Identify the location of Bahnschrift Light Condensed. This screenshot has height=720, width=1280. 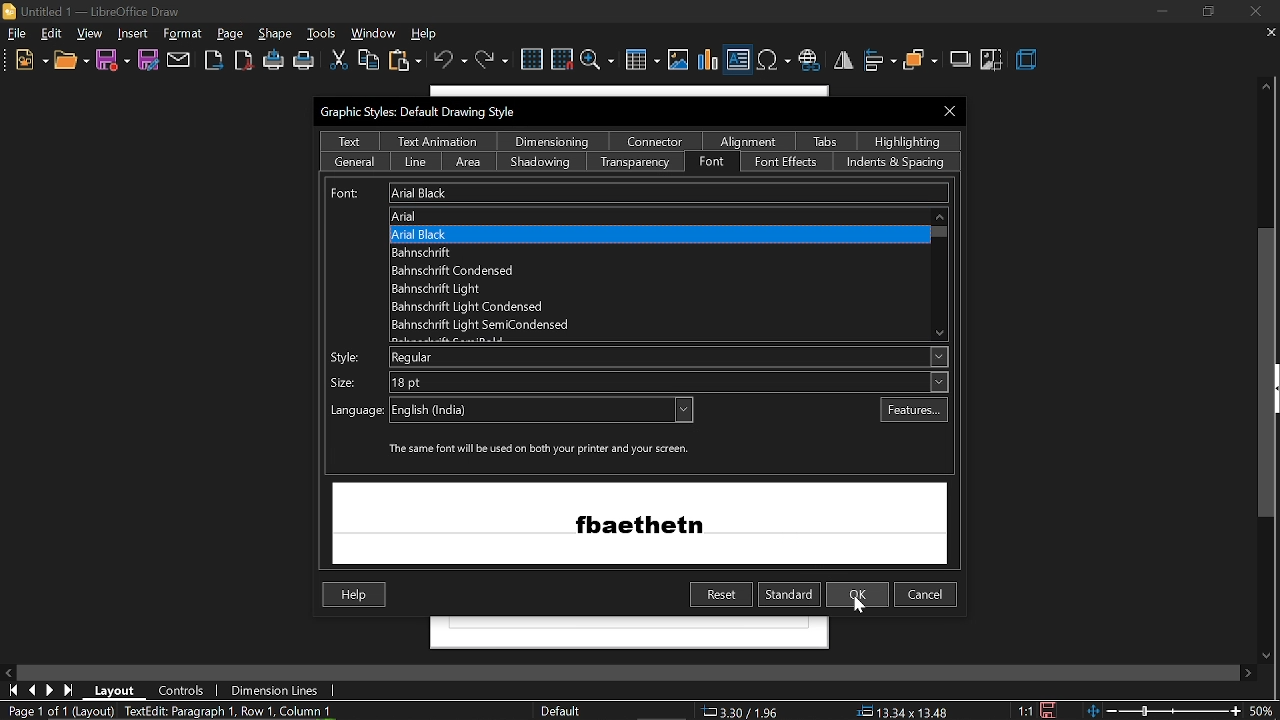
(476, 307).